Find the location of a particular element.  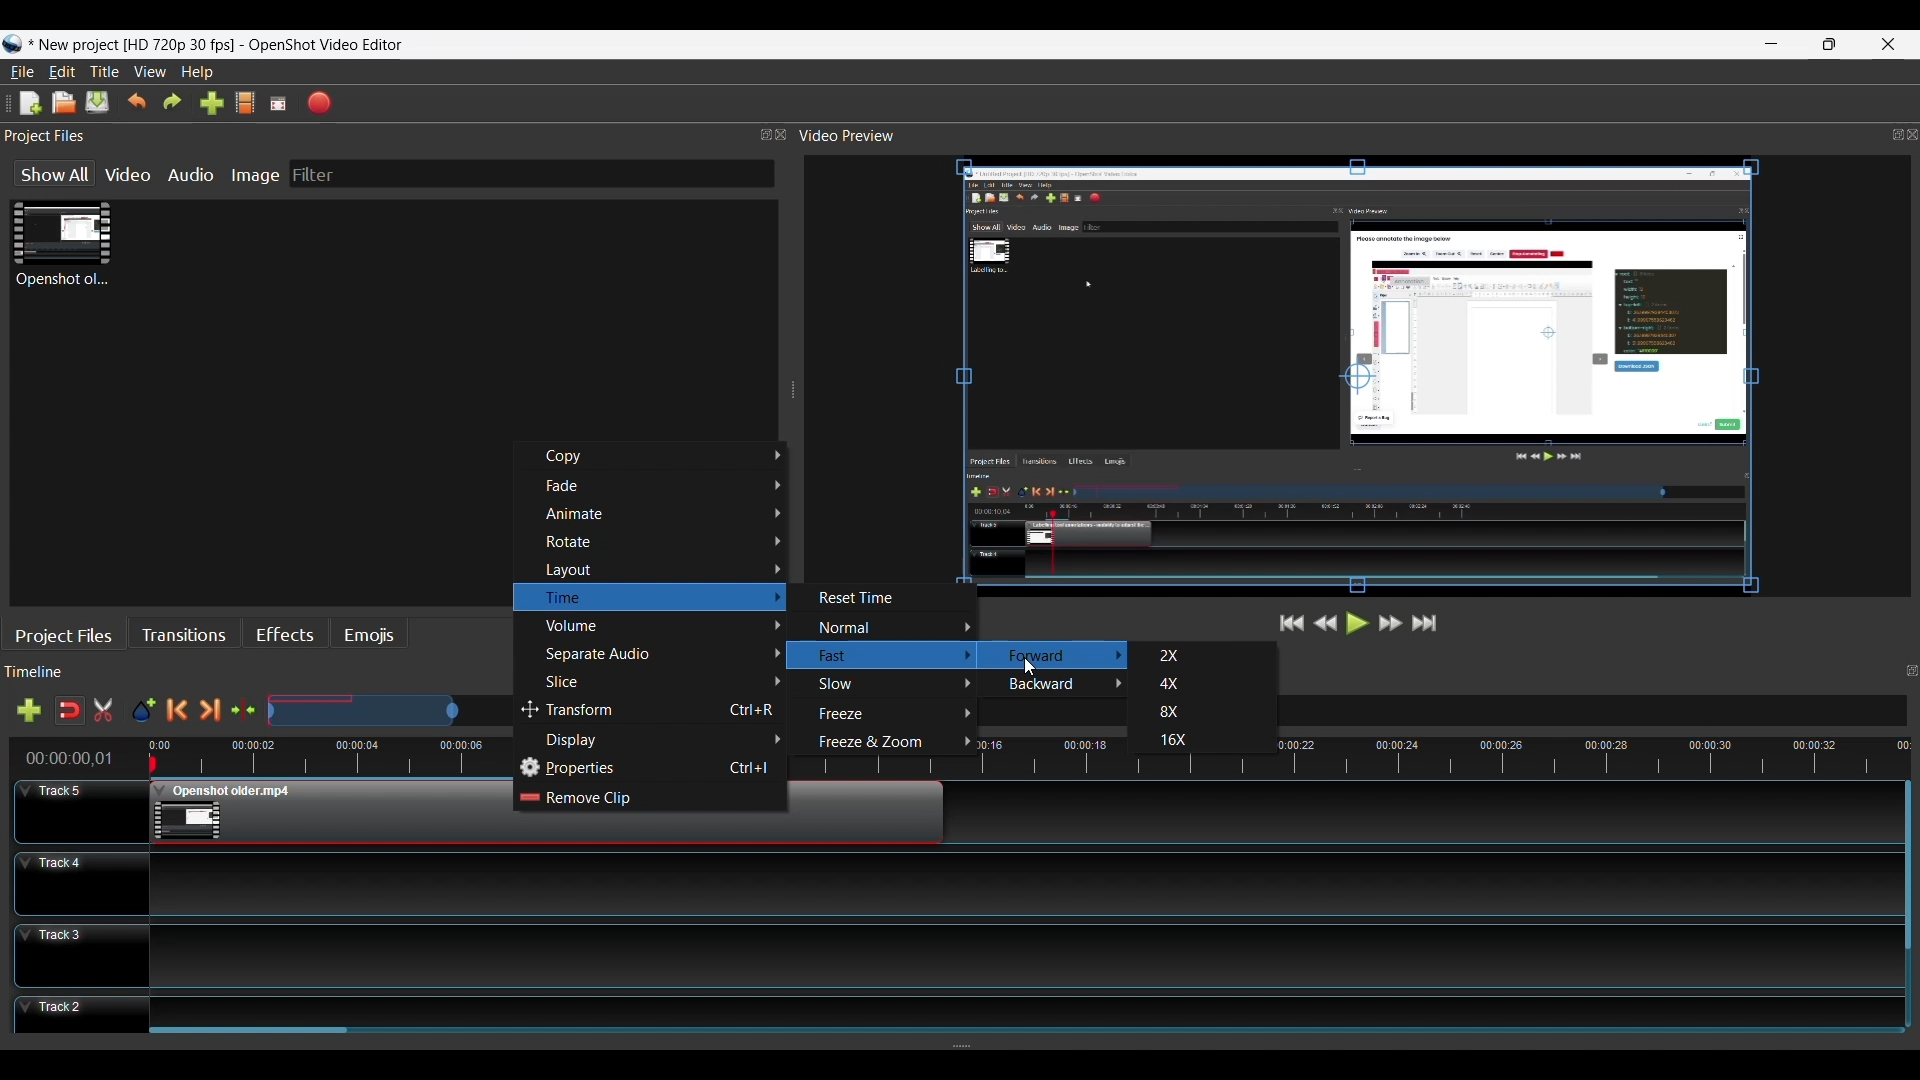

Reset Time is located at coordinates (867, 599).